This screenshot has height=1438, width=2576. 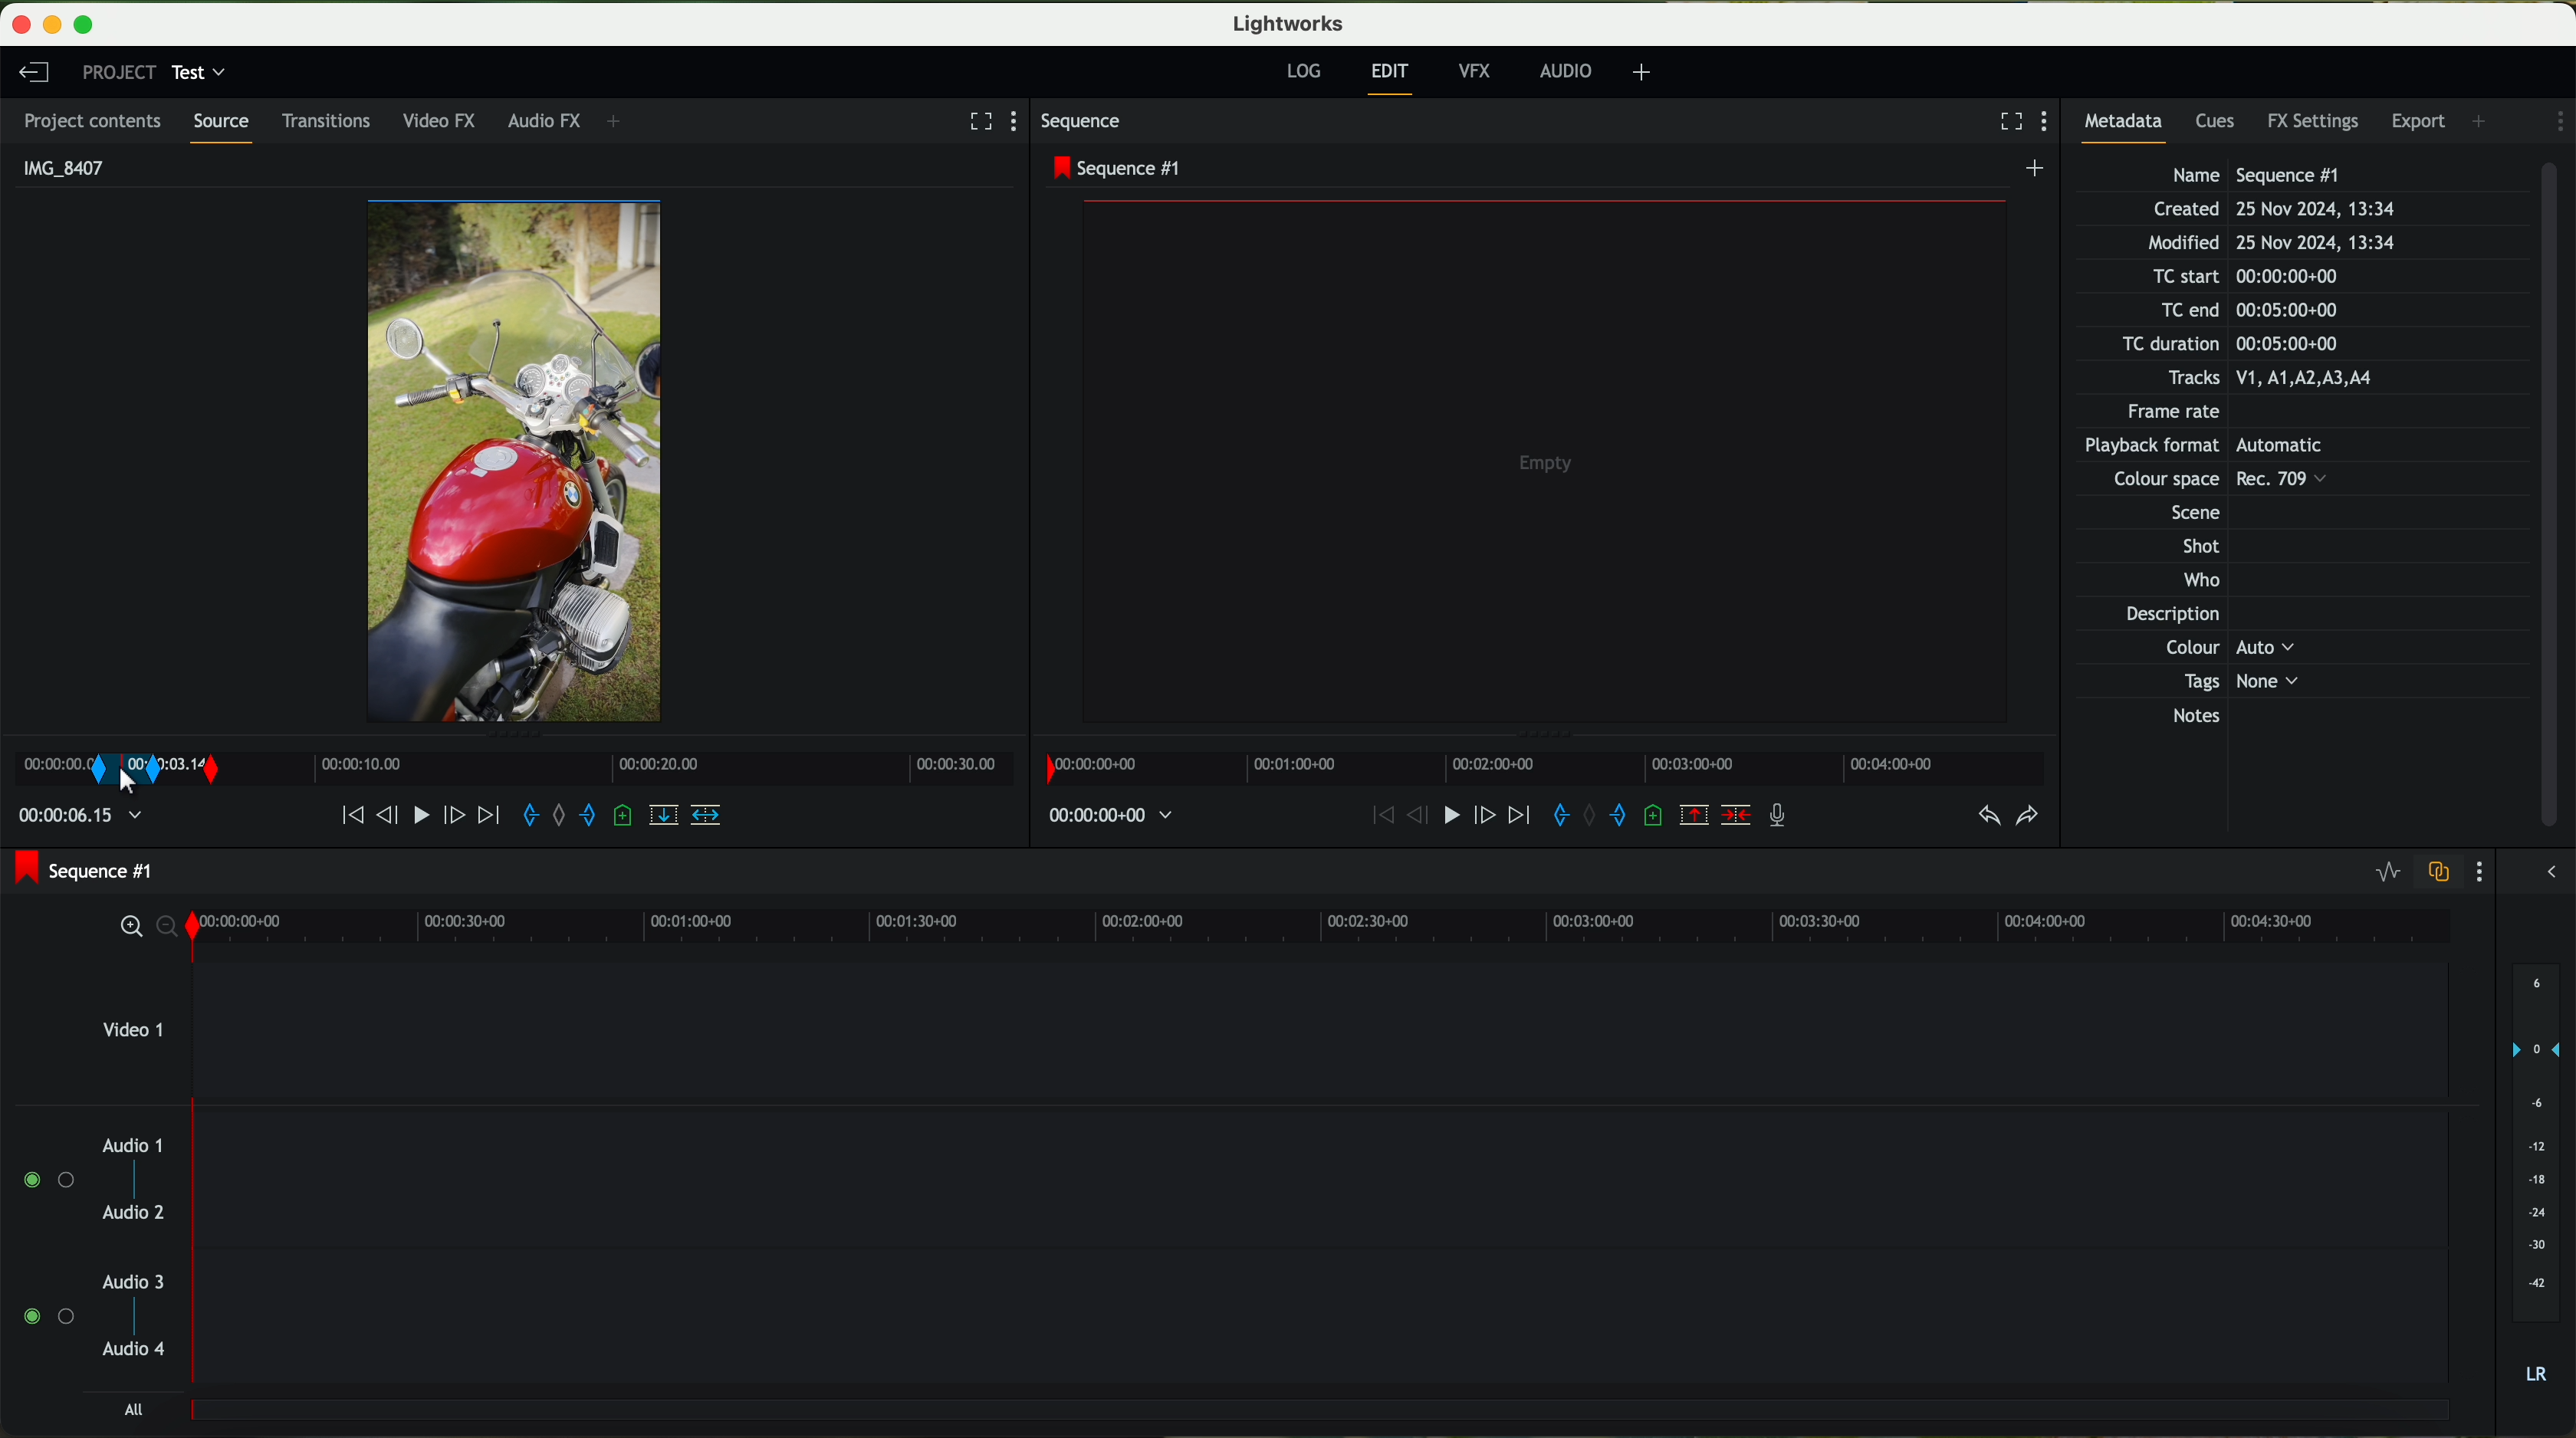 What do you see at coordinates (64, 769) in the screenshot?
I see `mark` at bounding box center [64, 769].